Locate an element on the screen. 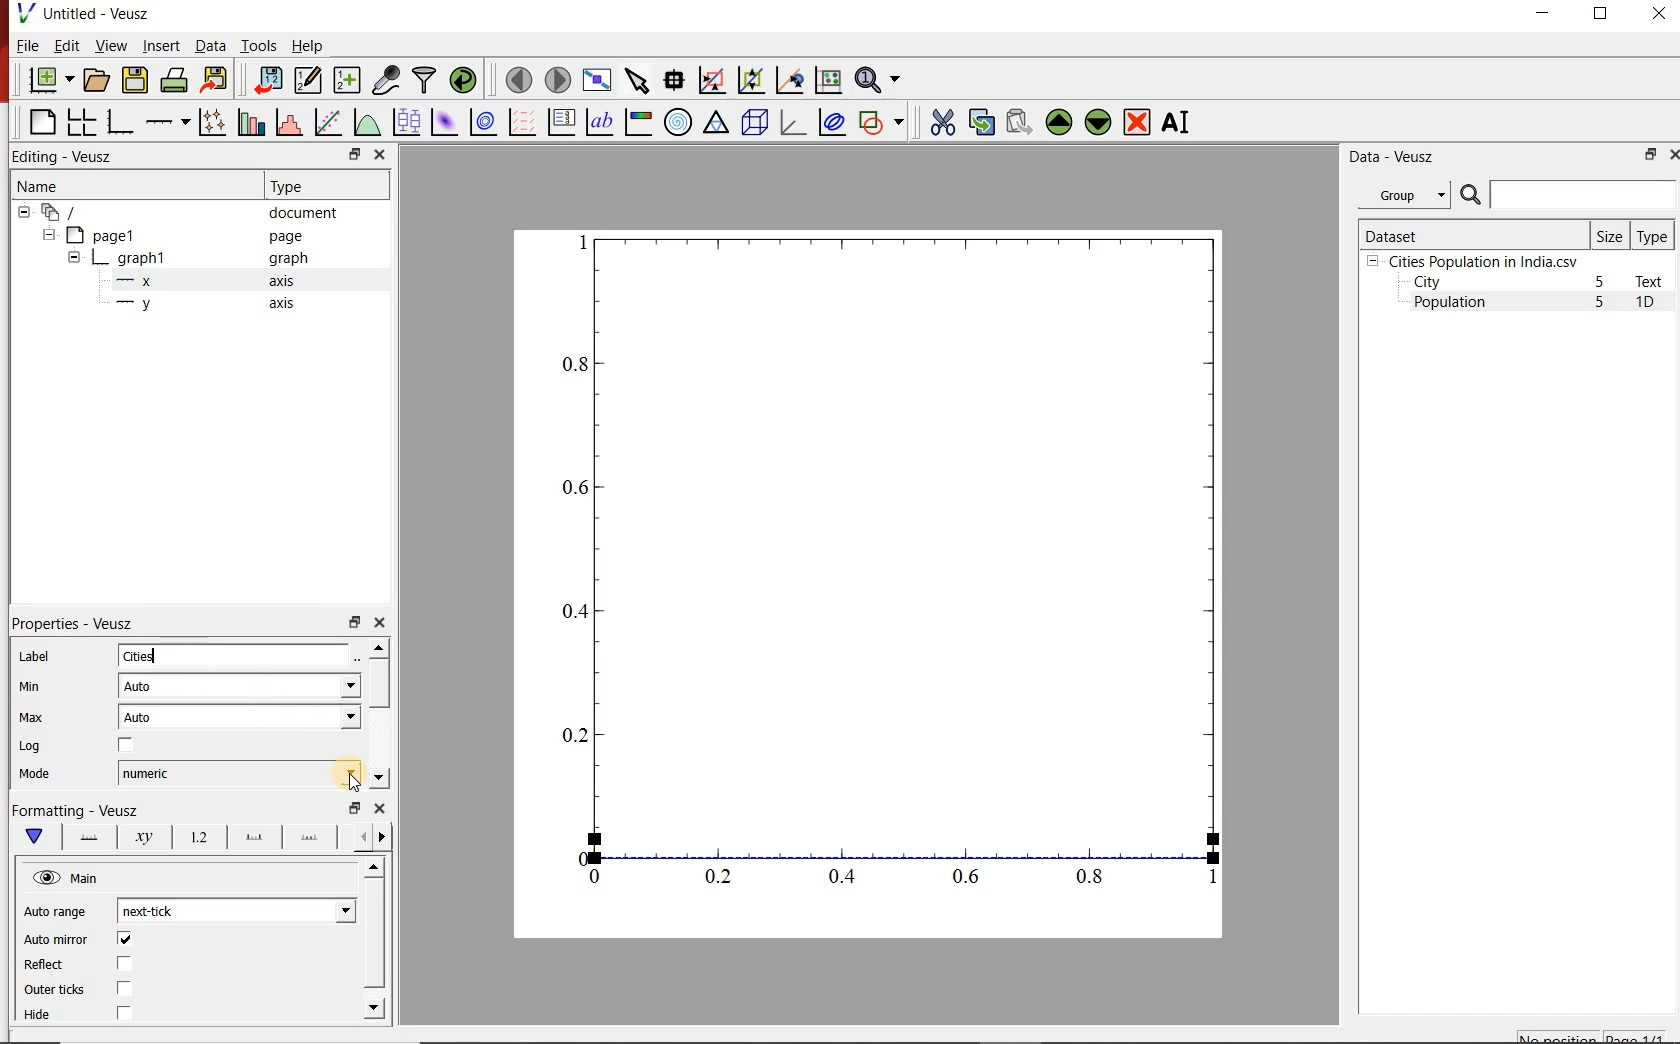 Image resolution: width=1680 pixels, height=1044 pixels. click to zoom out of graph axes is located at coordinates (748, 82).